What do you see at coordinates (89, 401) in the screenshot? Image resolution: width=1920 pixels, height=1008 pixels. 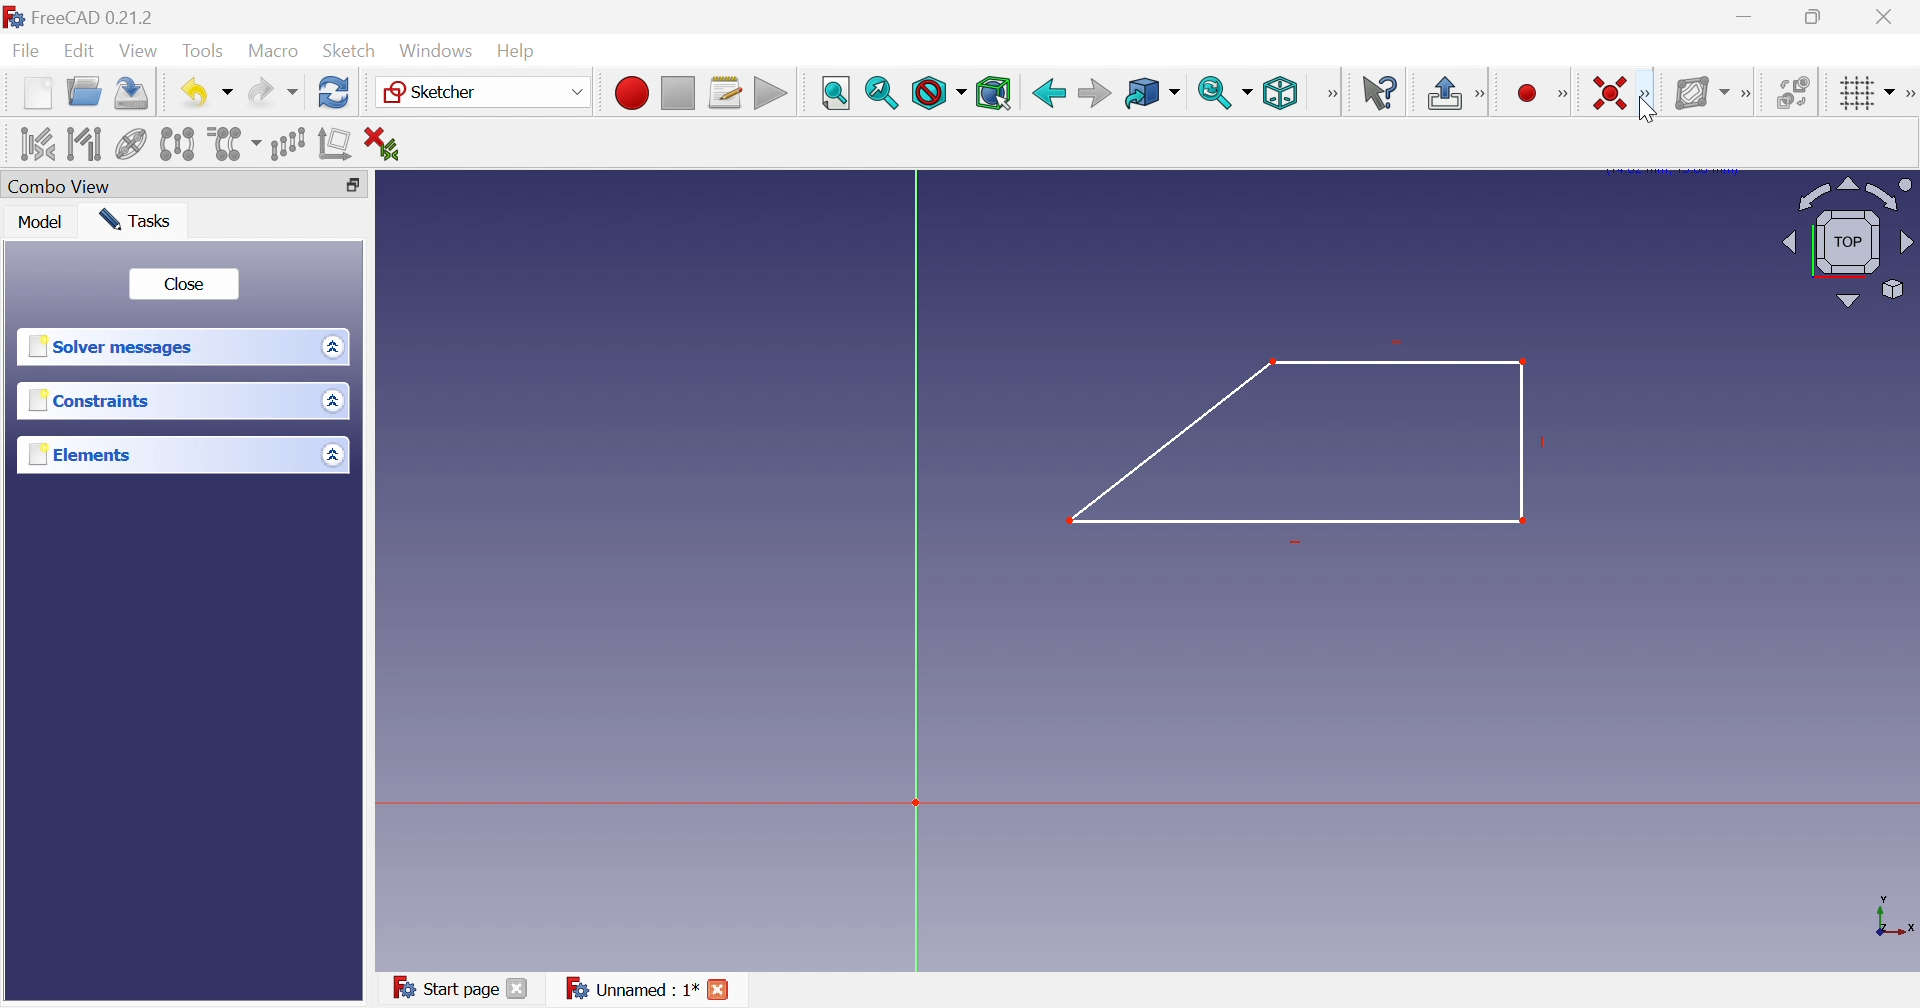 I see `Constraints` at bounding box center [89, 401].